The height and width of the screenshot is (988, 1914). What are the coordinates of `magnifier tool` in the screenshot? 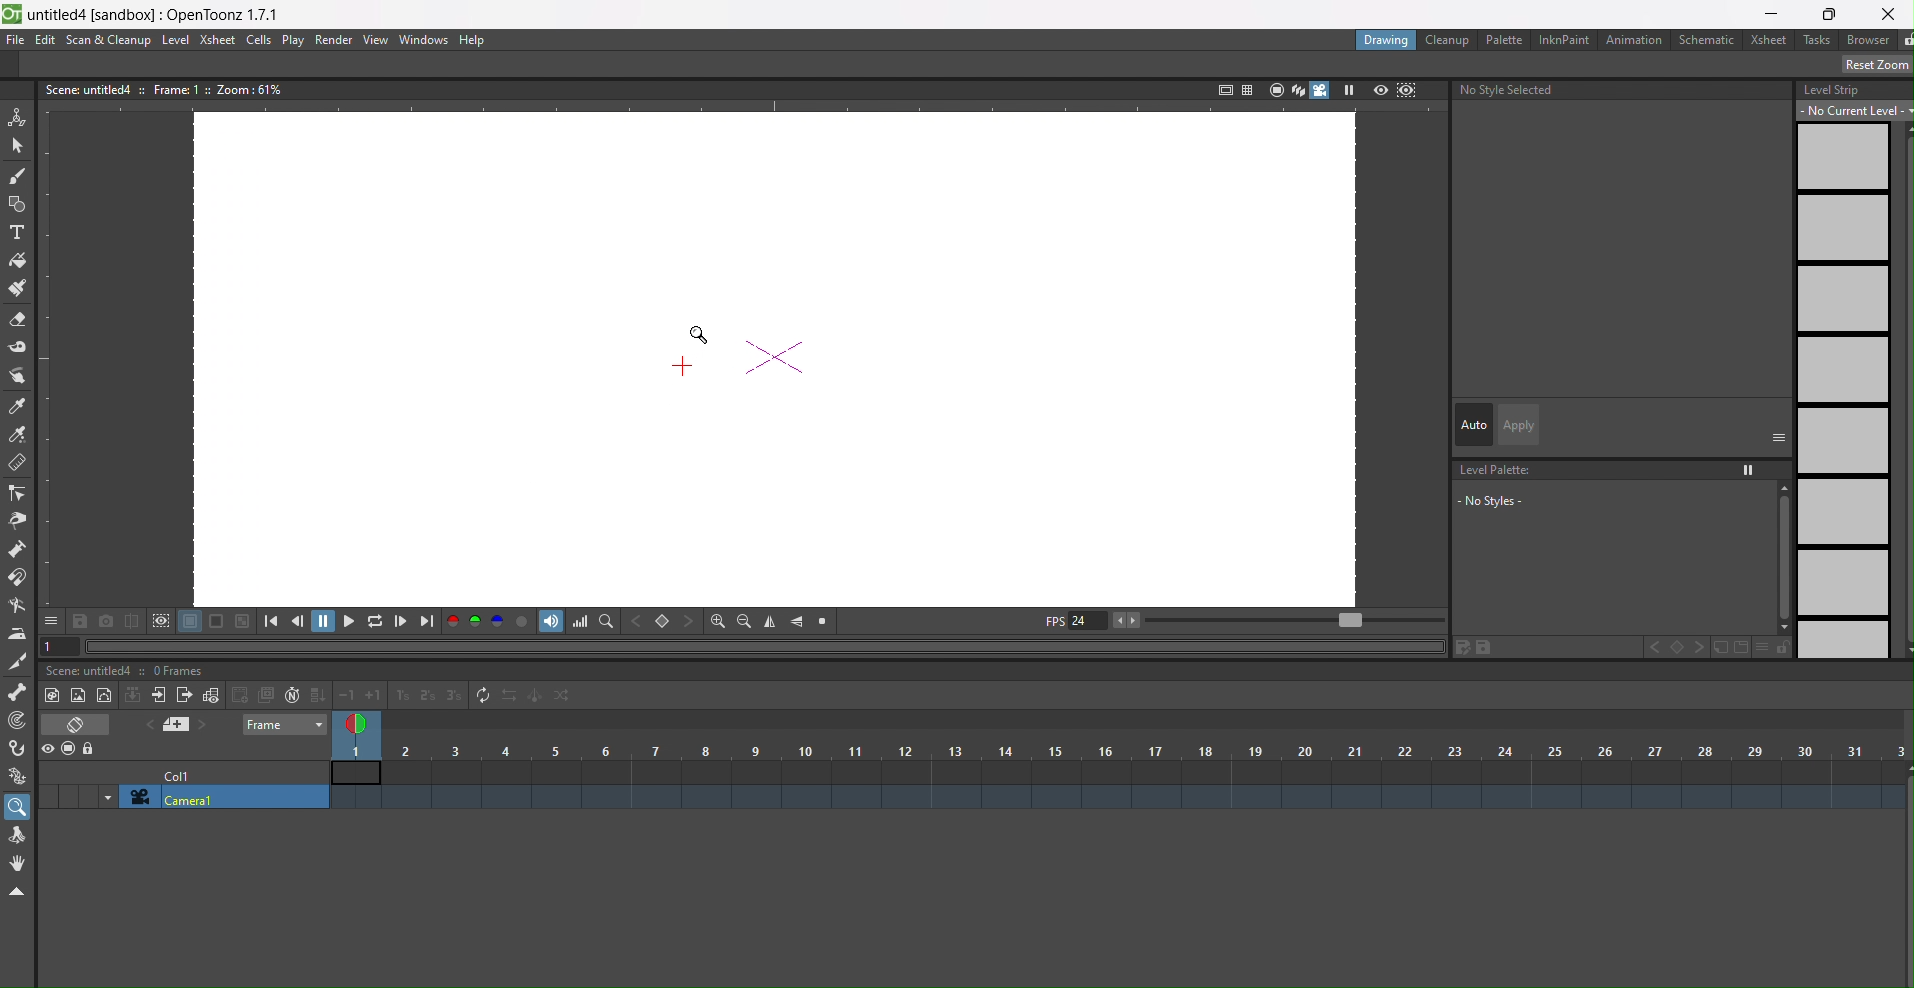 It's located at (697, 332).